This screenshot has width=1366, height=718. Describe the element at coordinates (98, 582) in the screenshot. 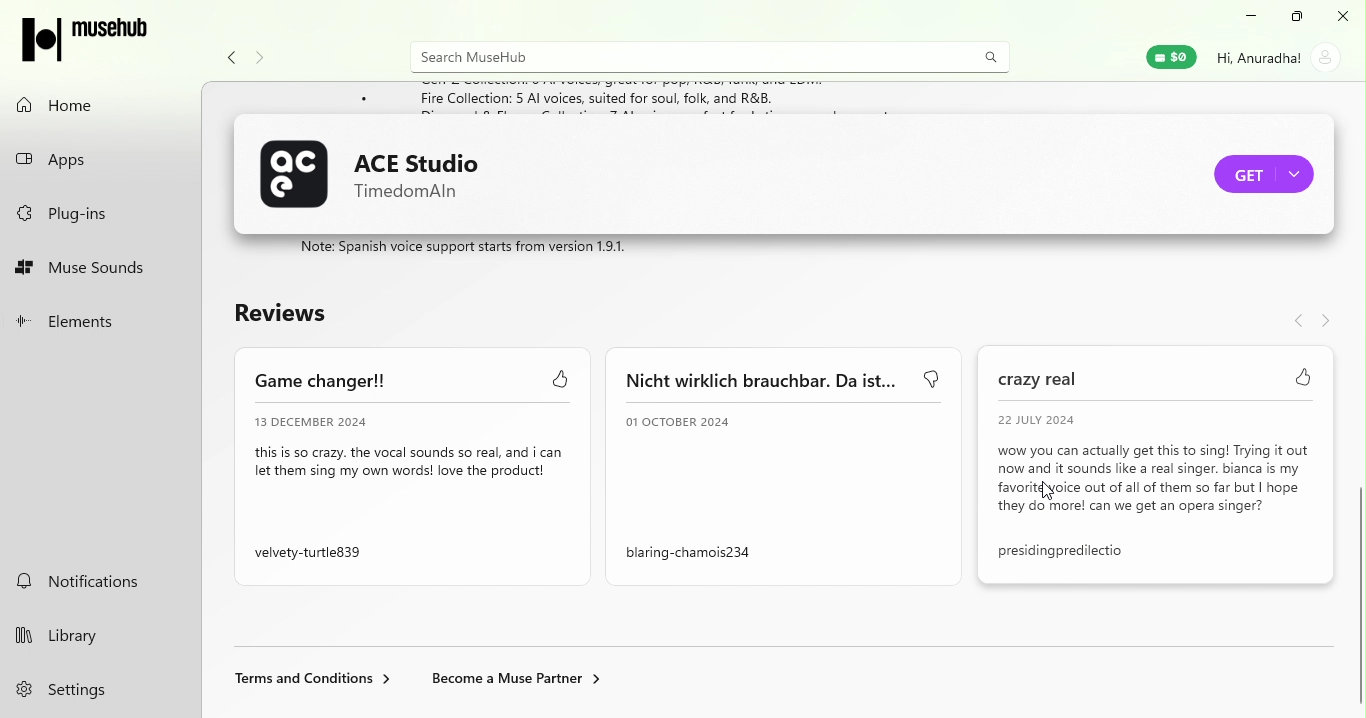

I see `notifications` at that location.